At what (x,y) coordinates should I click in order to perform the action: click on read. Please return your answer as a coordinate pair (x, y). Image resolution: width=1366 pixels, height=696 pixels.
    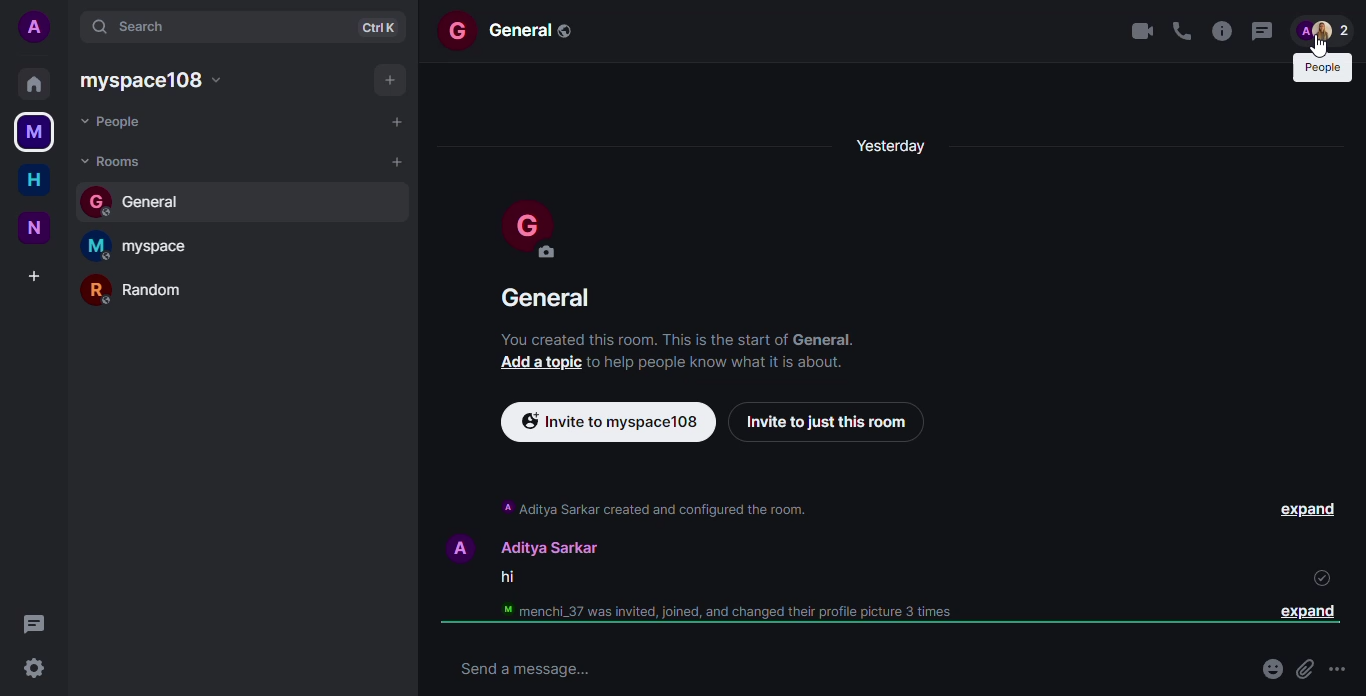
    Looking at the image, I should click on (1318, 578).